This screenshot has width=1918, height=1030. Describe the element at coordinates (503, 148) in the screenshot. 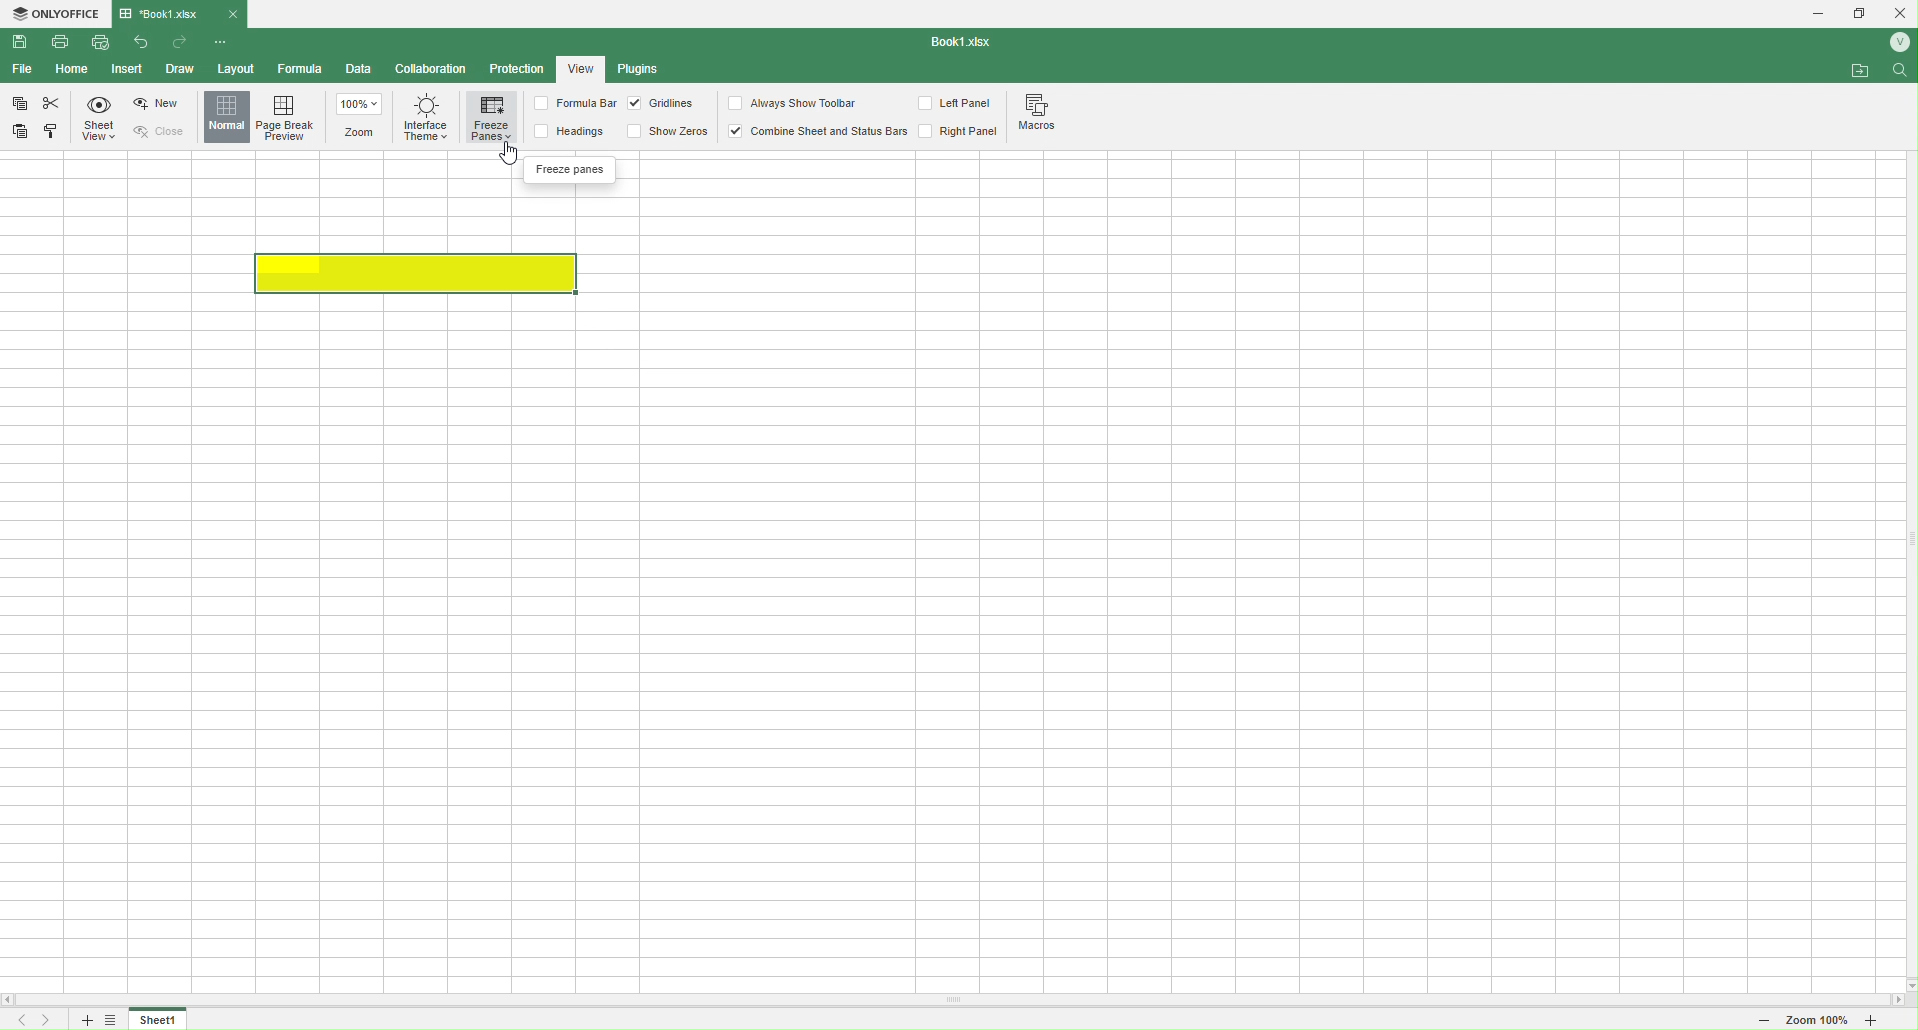

I see `Cursor on freeze panes` at that location.